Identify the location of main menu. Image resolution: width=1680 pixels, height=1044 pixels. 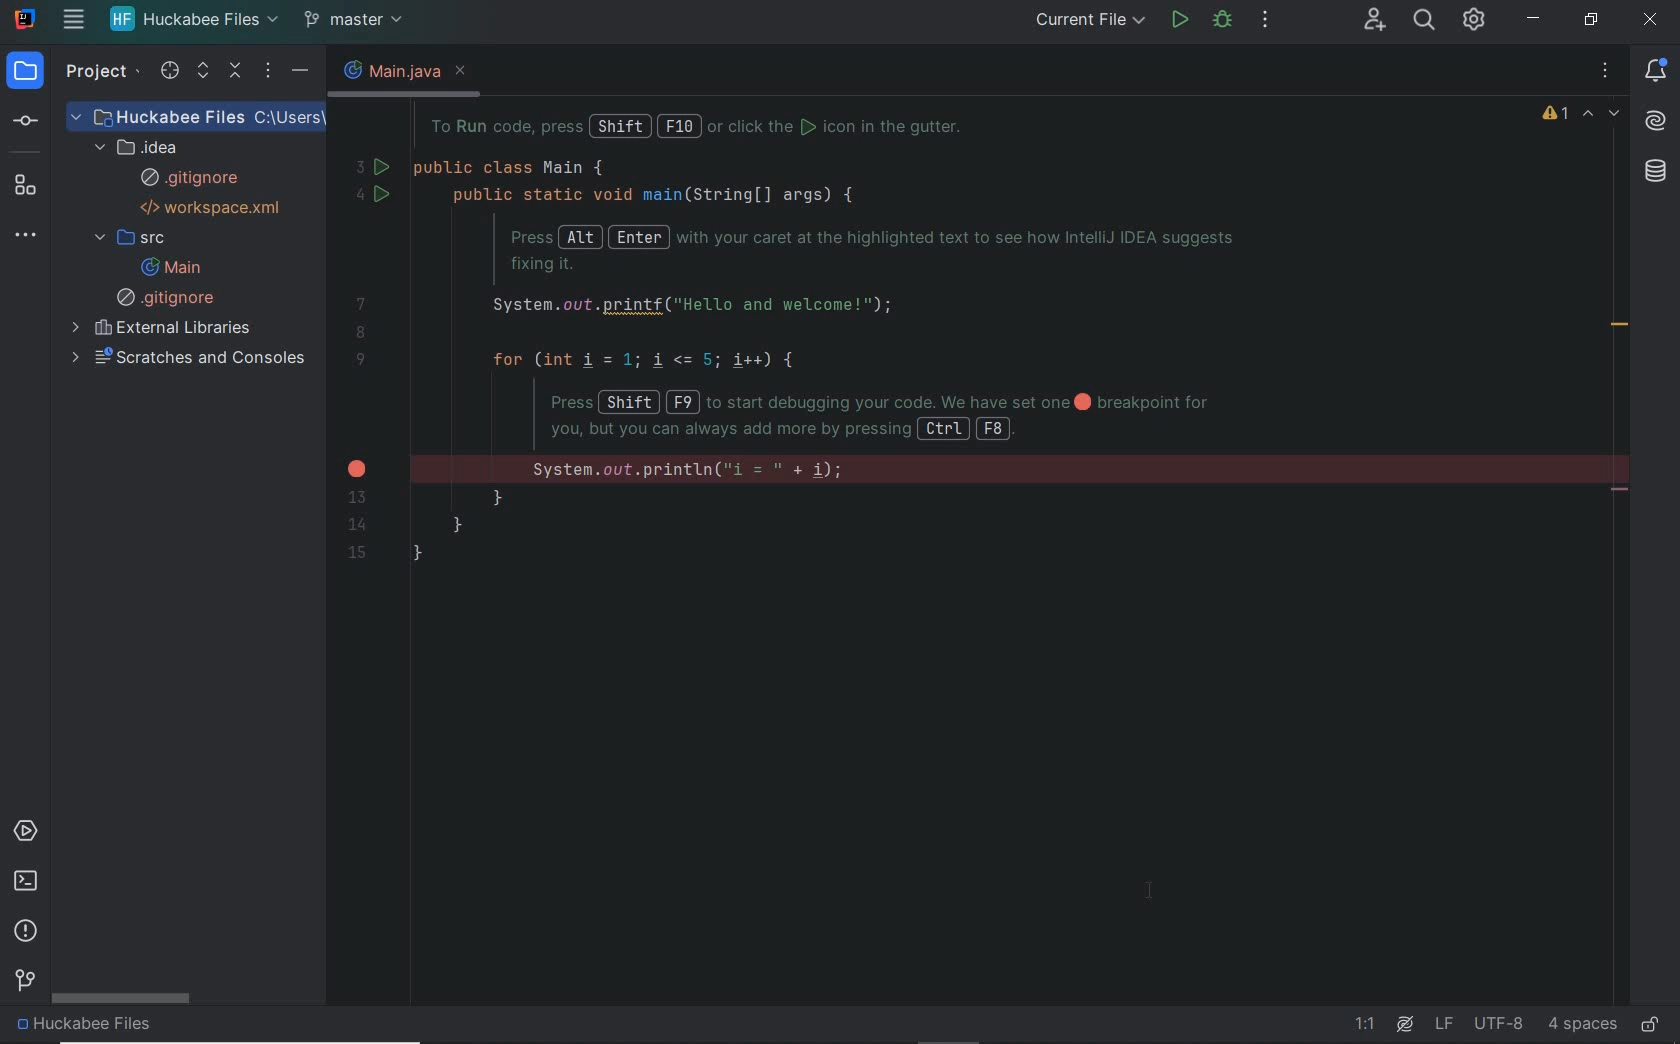
(73, 22).